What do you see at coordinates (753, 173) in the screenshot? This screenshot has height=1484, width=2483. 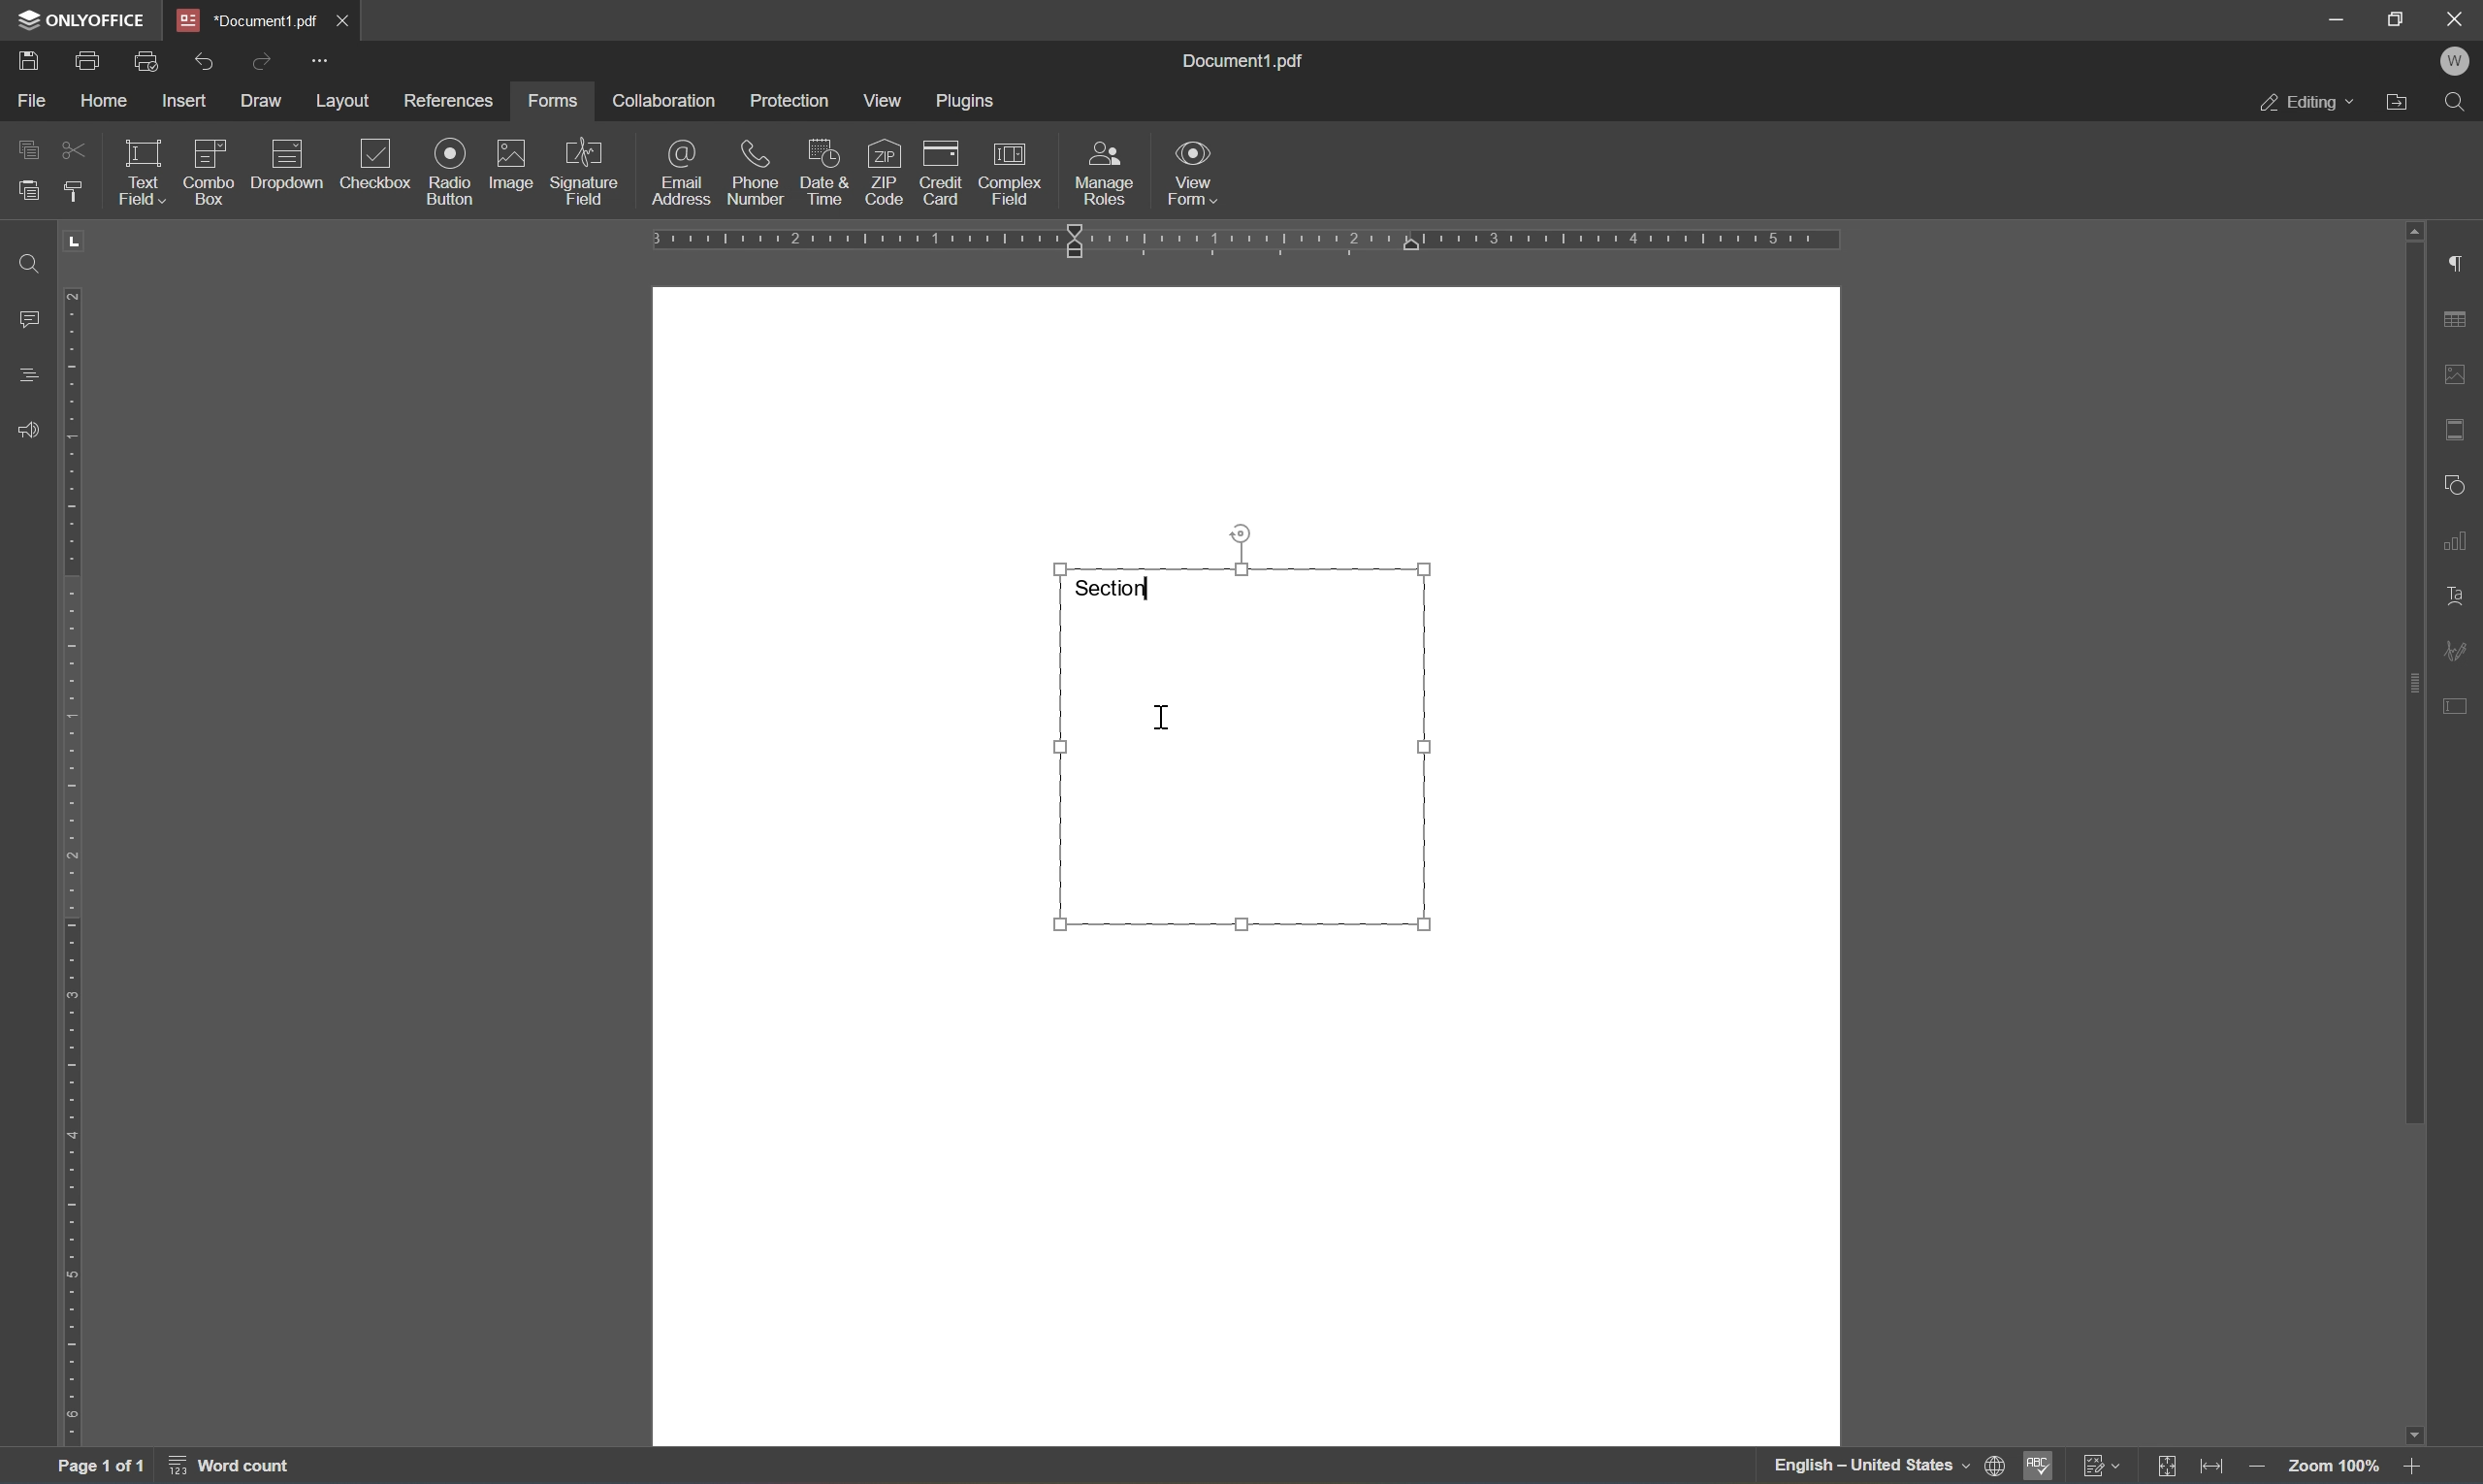 I see `phone number` at bounding box center [753, 173].